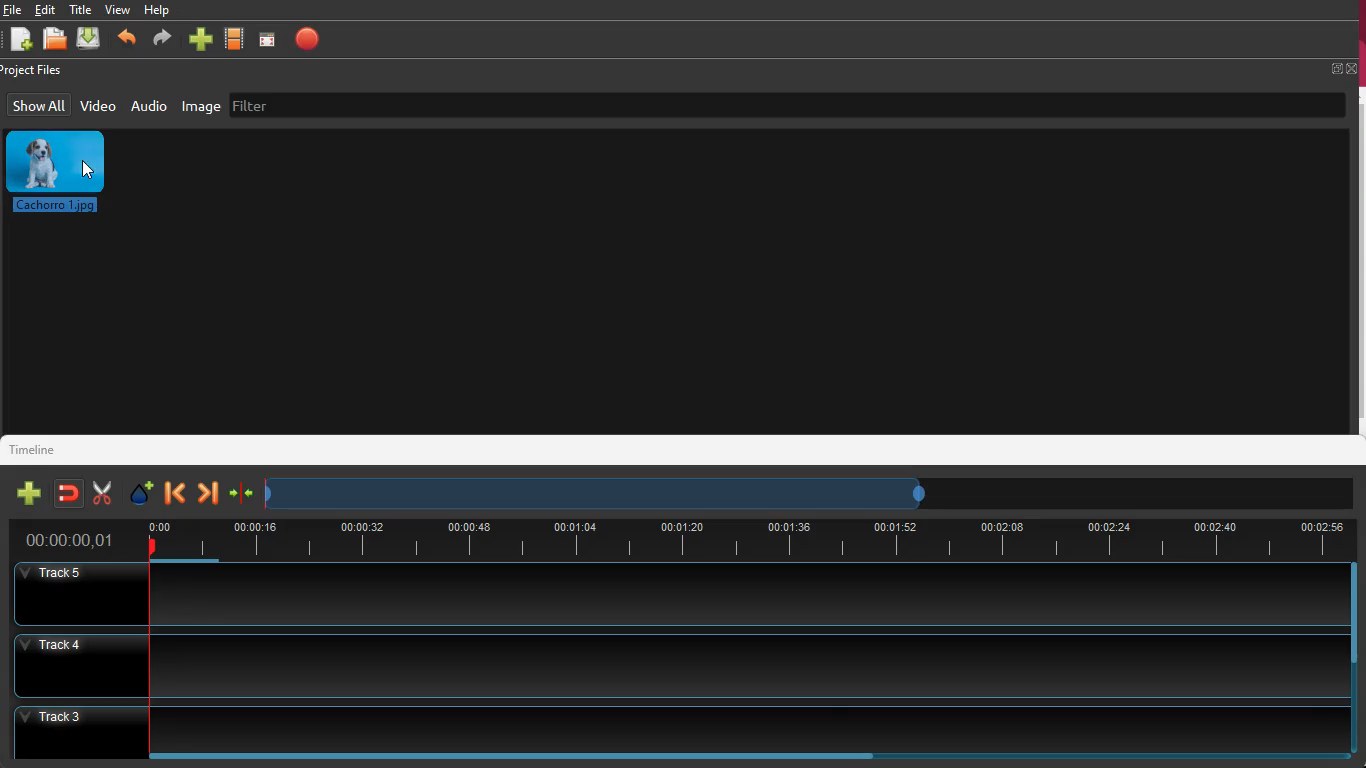  Describe the element at coordinates (669, 665) in the screenshot. I see `track` at that location.